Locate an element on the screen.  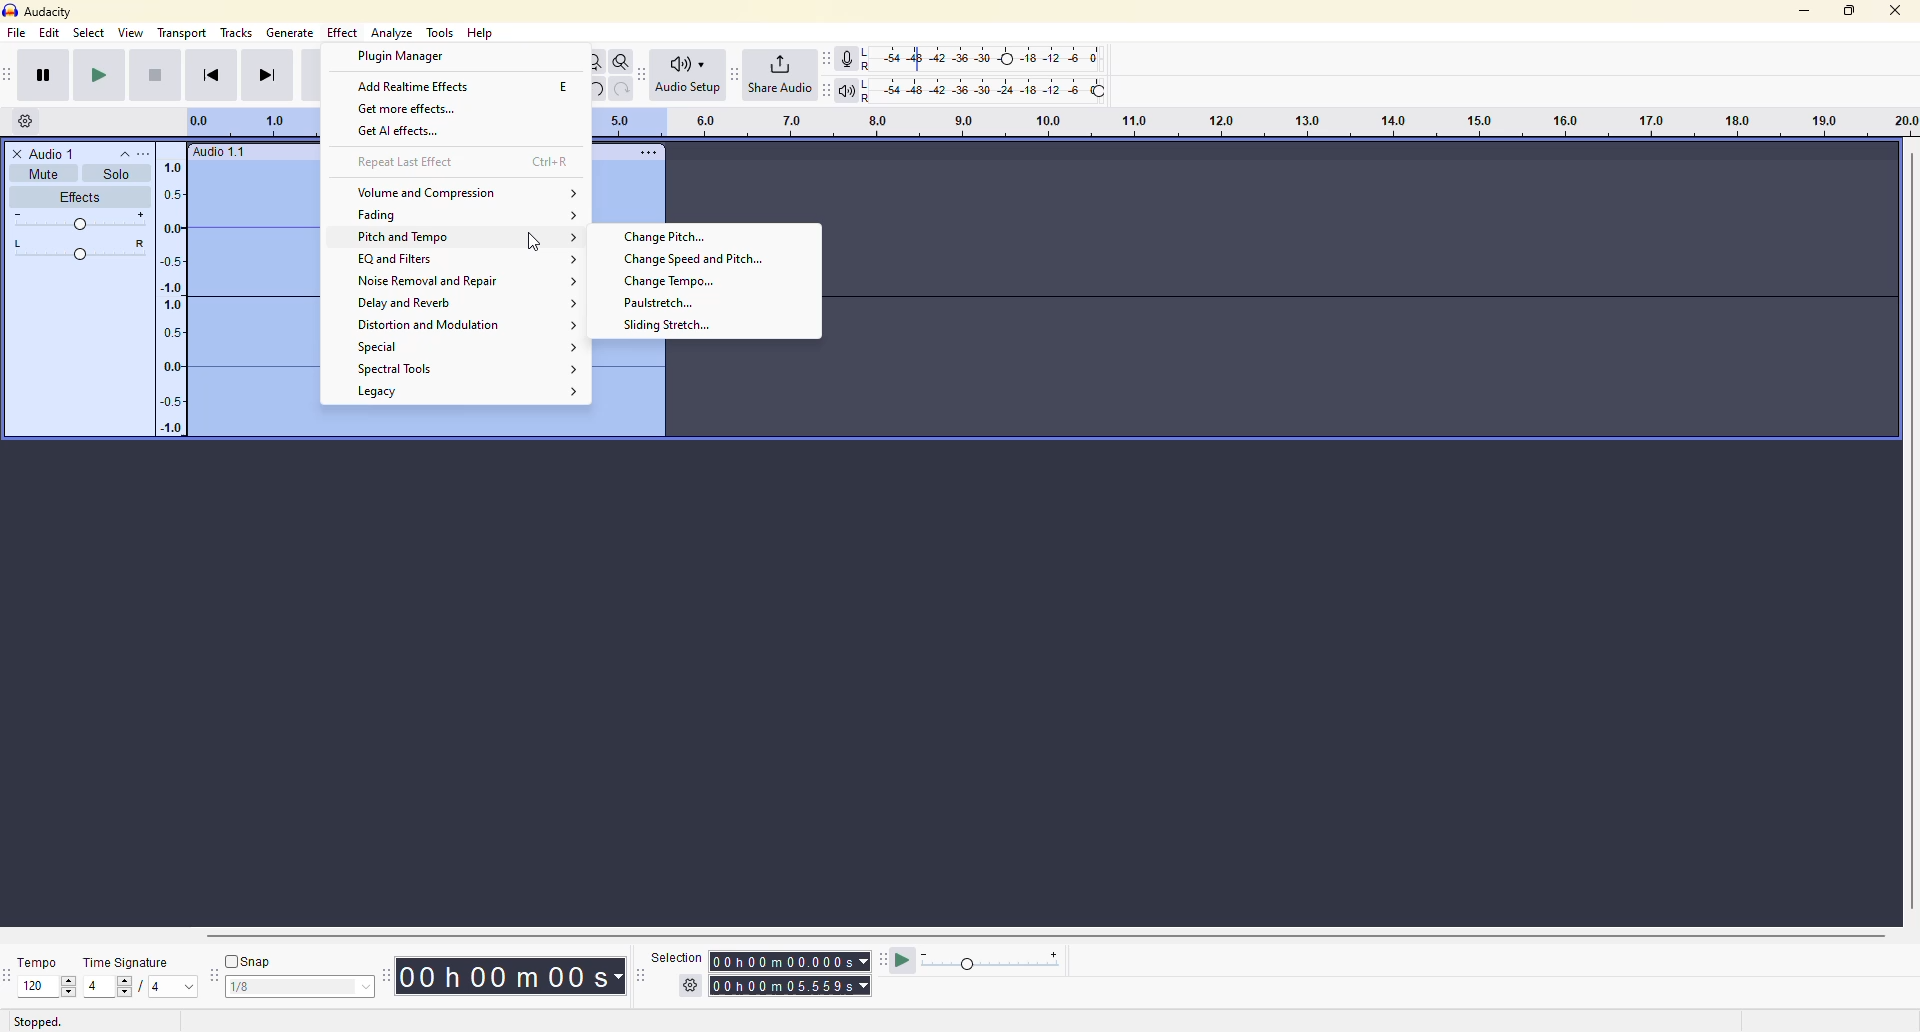
fading is located at coordinates (381, 215).